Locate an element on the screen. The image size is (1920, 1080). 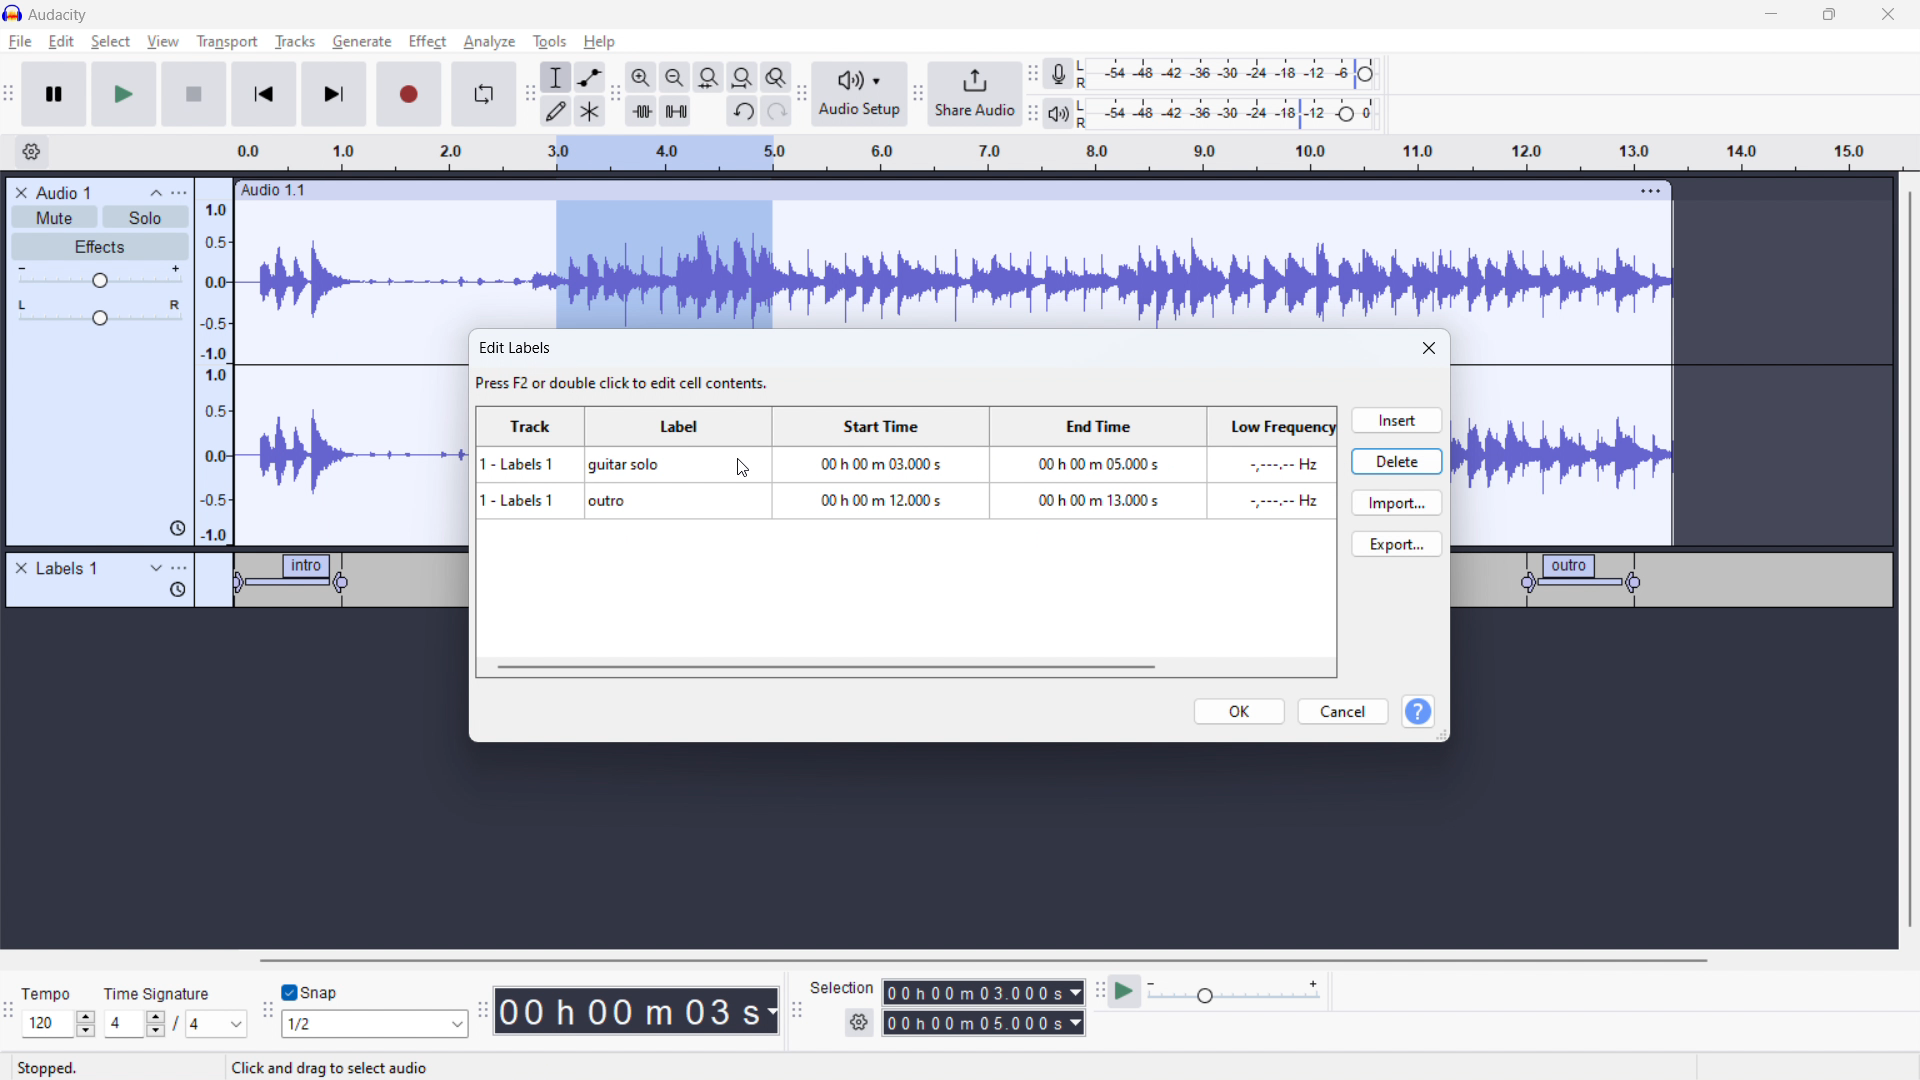
effects is located at coordinates (101, 247).